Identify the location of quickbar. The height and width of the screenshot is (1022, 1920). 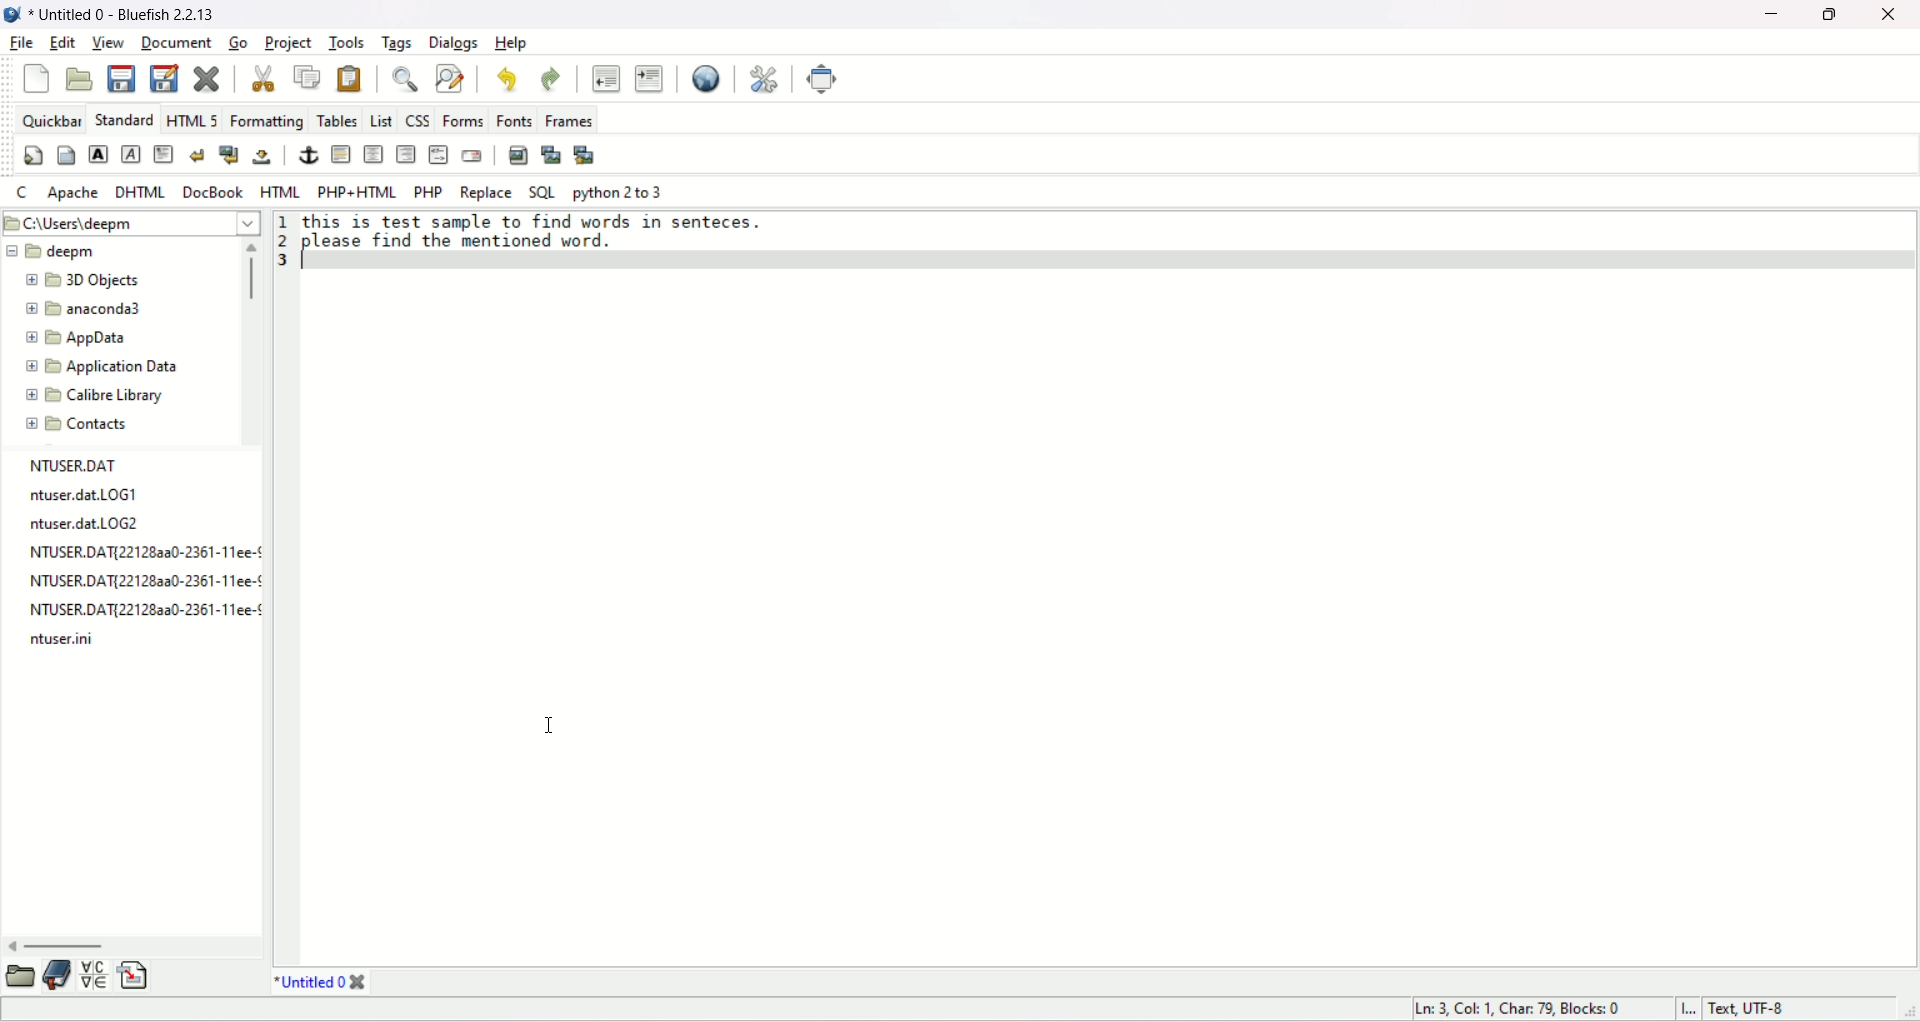
(53, 120).